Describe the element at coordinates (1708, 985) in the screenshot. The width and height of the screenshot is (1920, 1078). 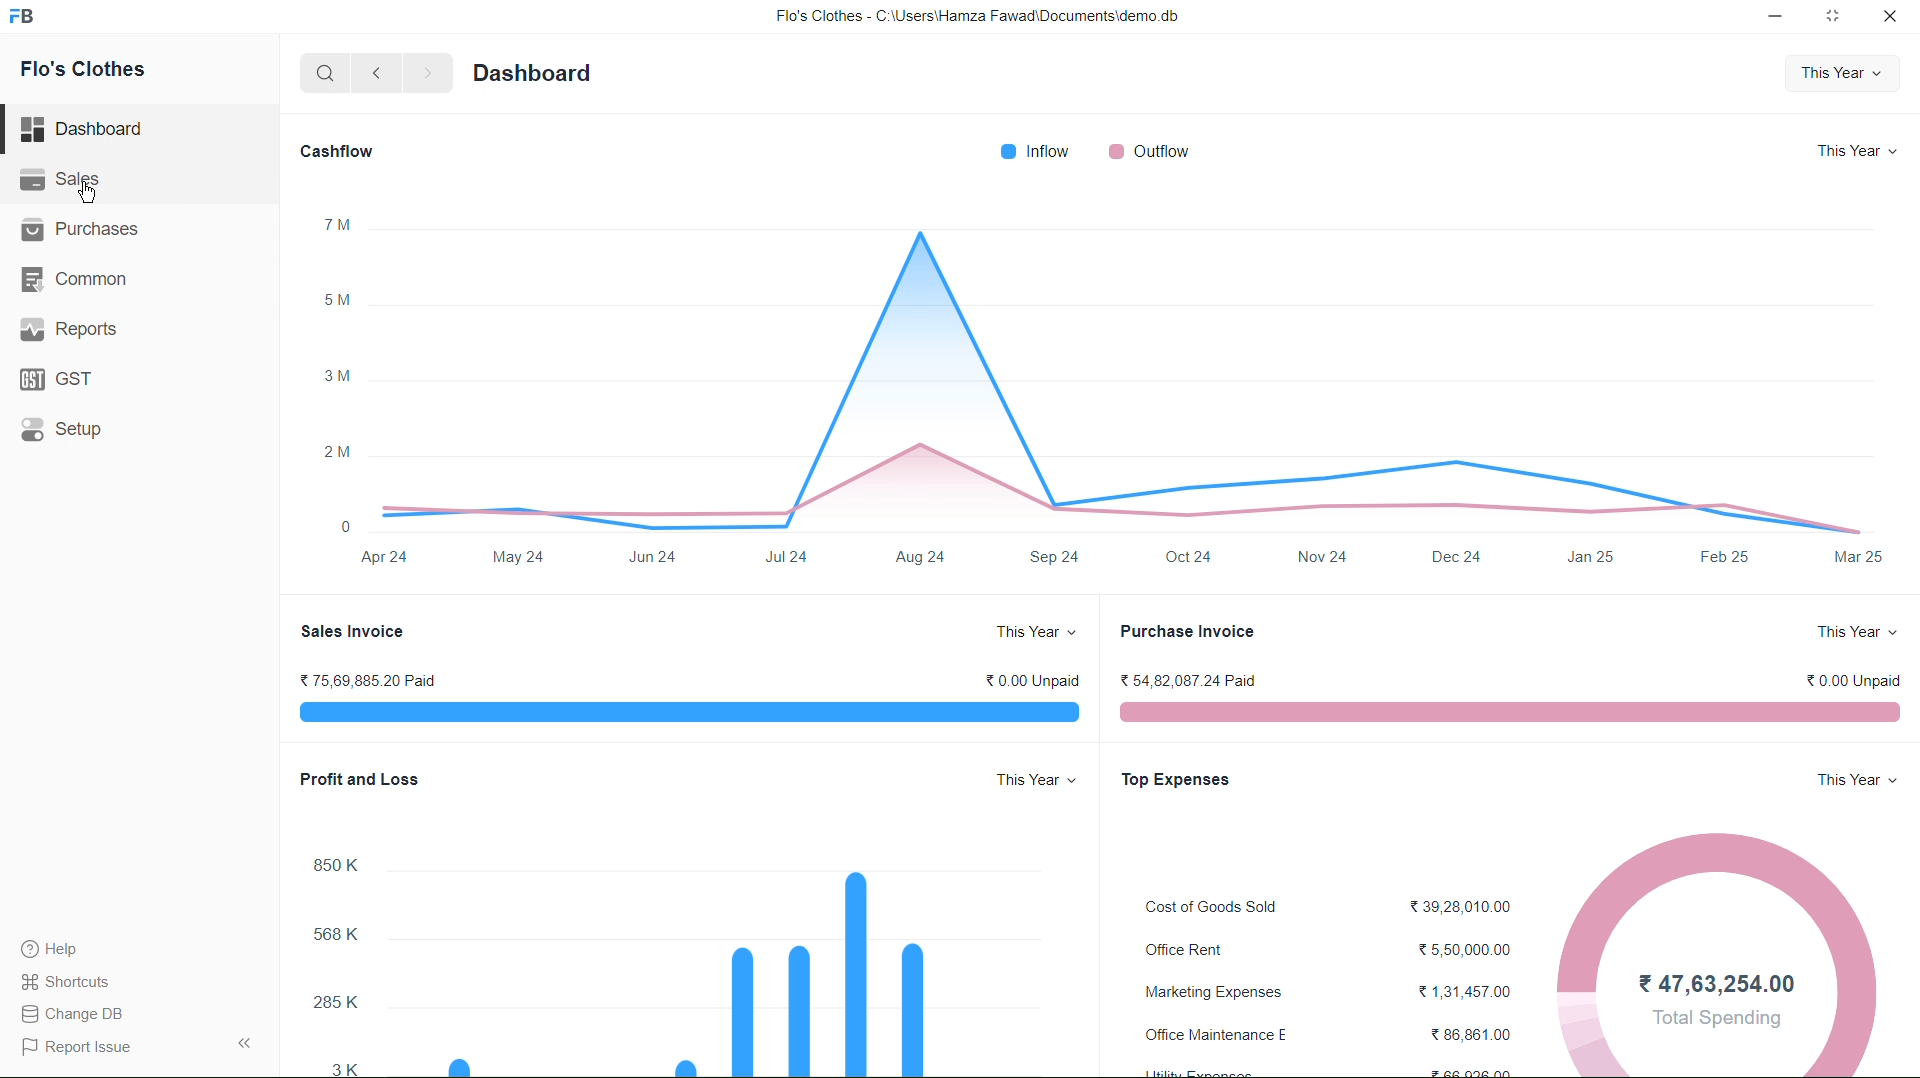
I see `Rs.47,63,254.00` at that location.